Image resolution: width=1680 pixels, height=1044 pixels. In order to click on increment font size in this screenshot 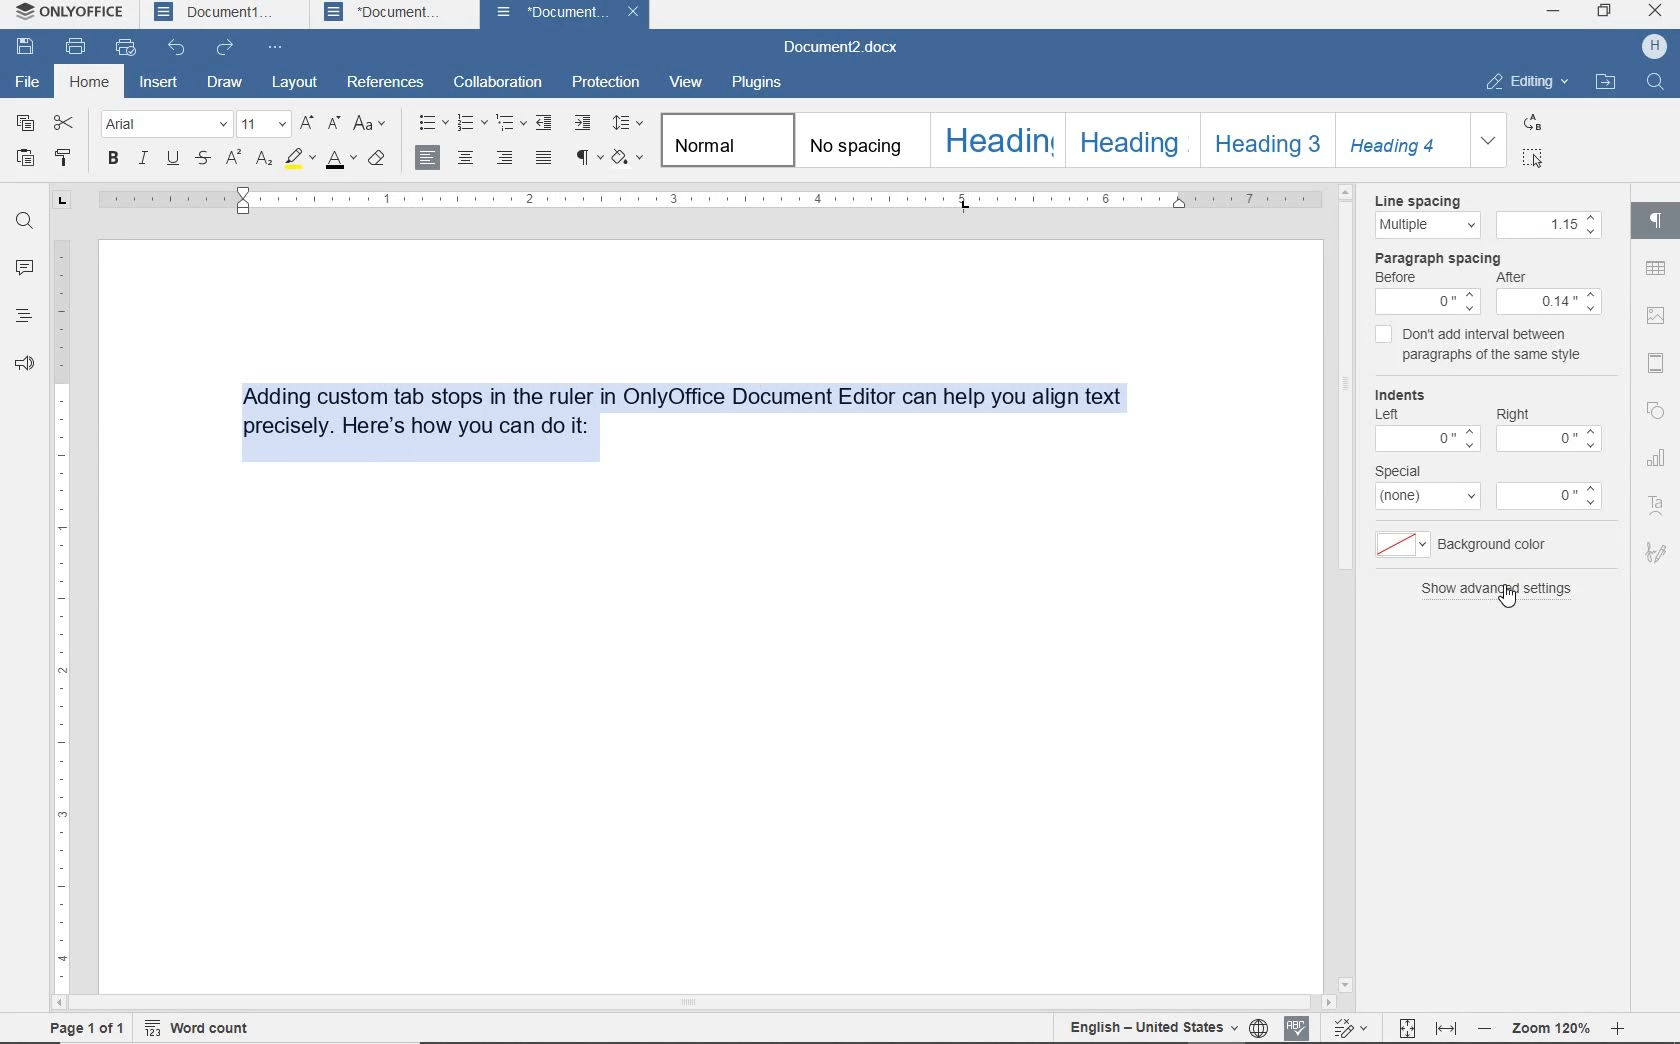, I will do `click(306, 125)`.